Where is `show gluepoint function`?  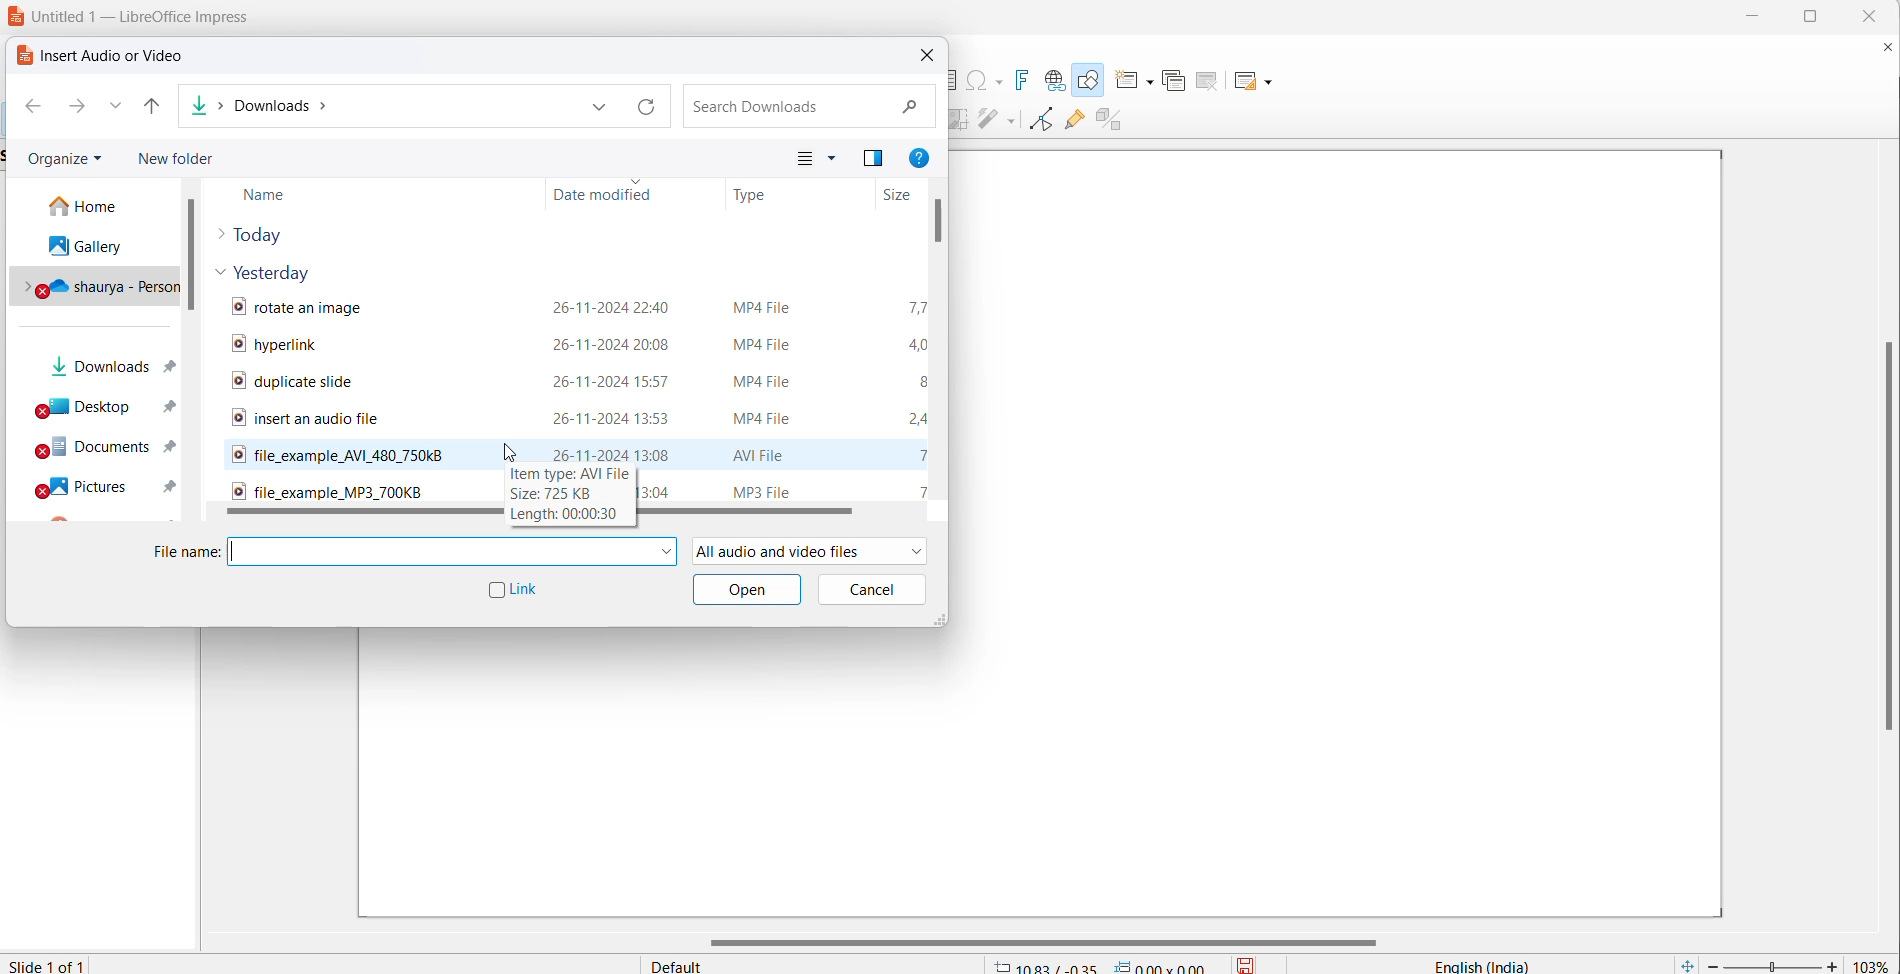
show gluepoint function is located at coordinates (1078, 122).